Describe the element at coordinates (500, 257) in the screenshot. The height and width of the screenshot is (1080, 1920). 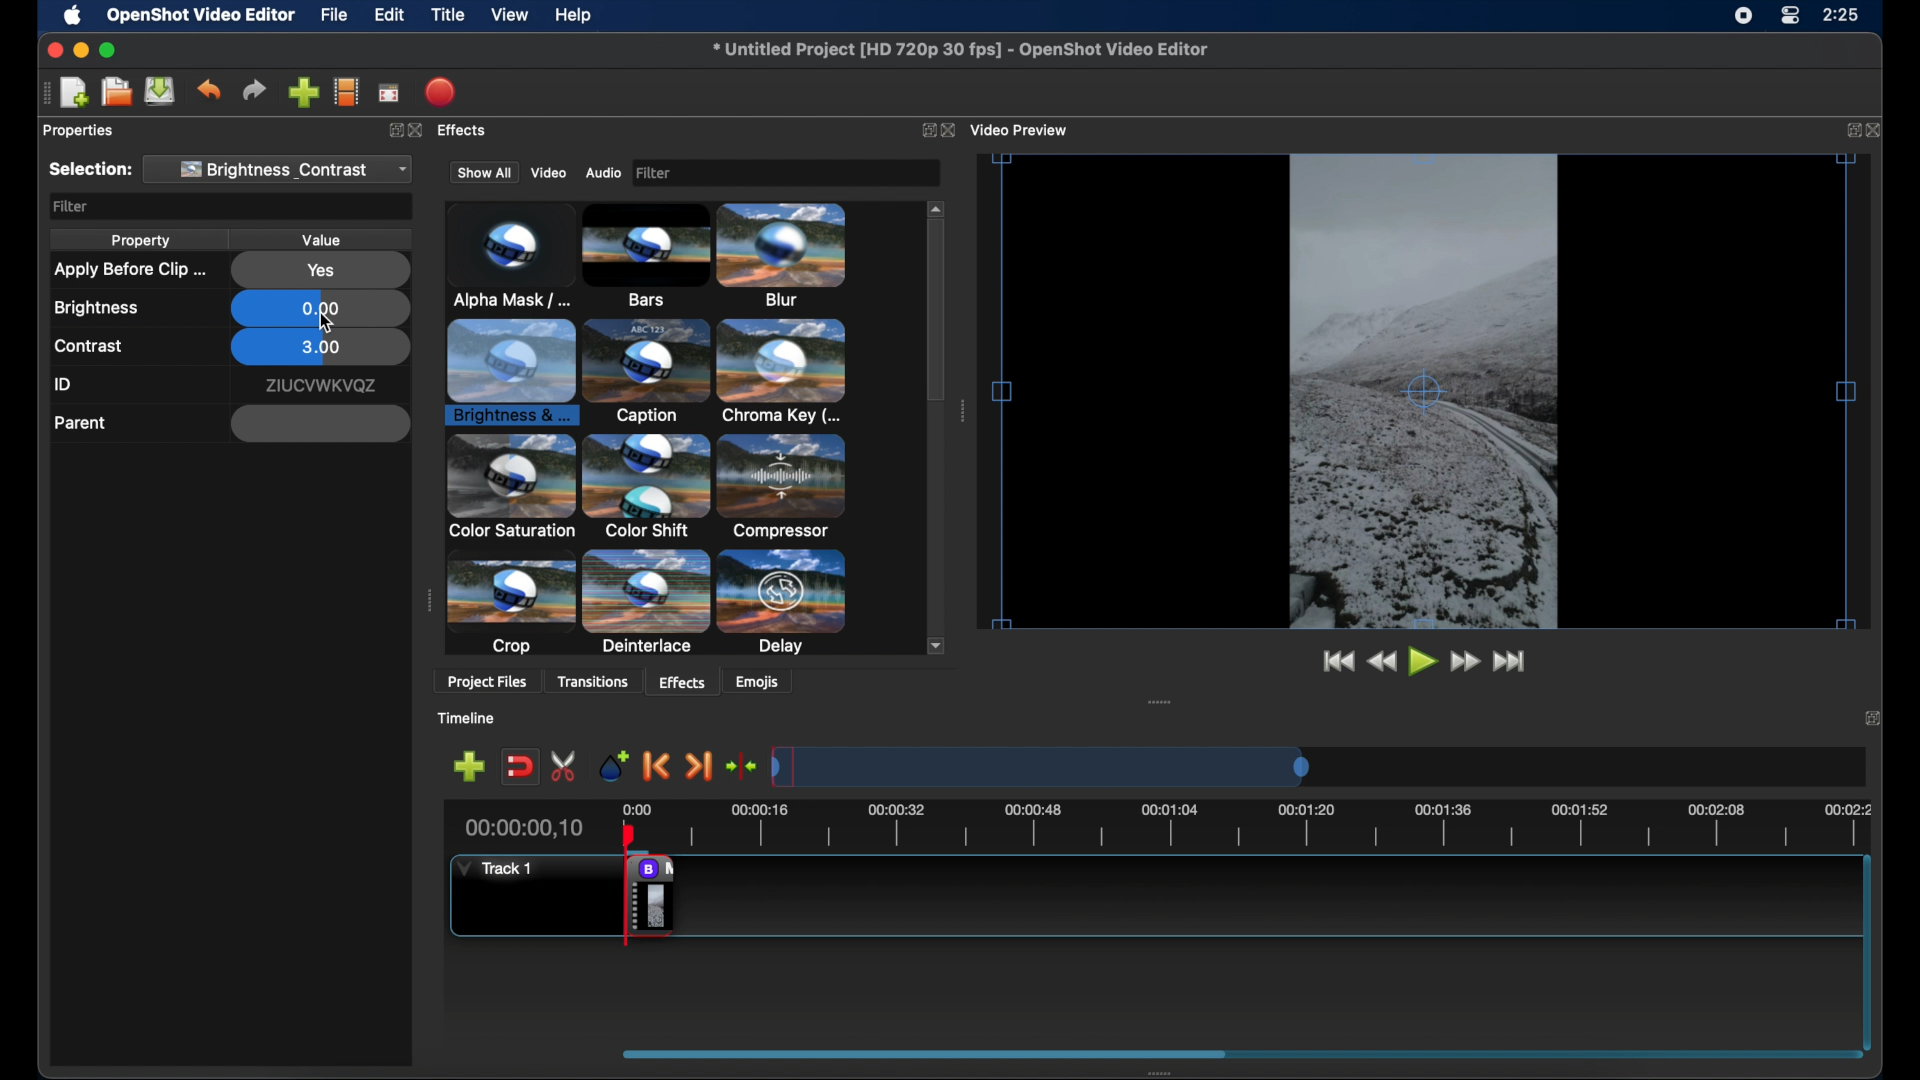
I see `bars` at that location.